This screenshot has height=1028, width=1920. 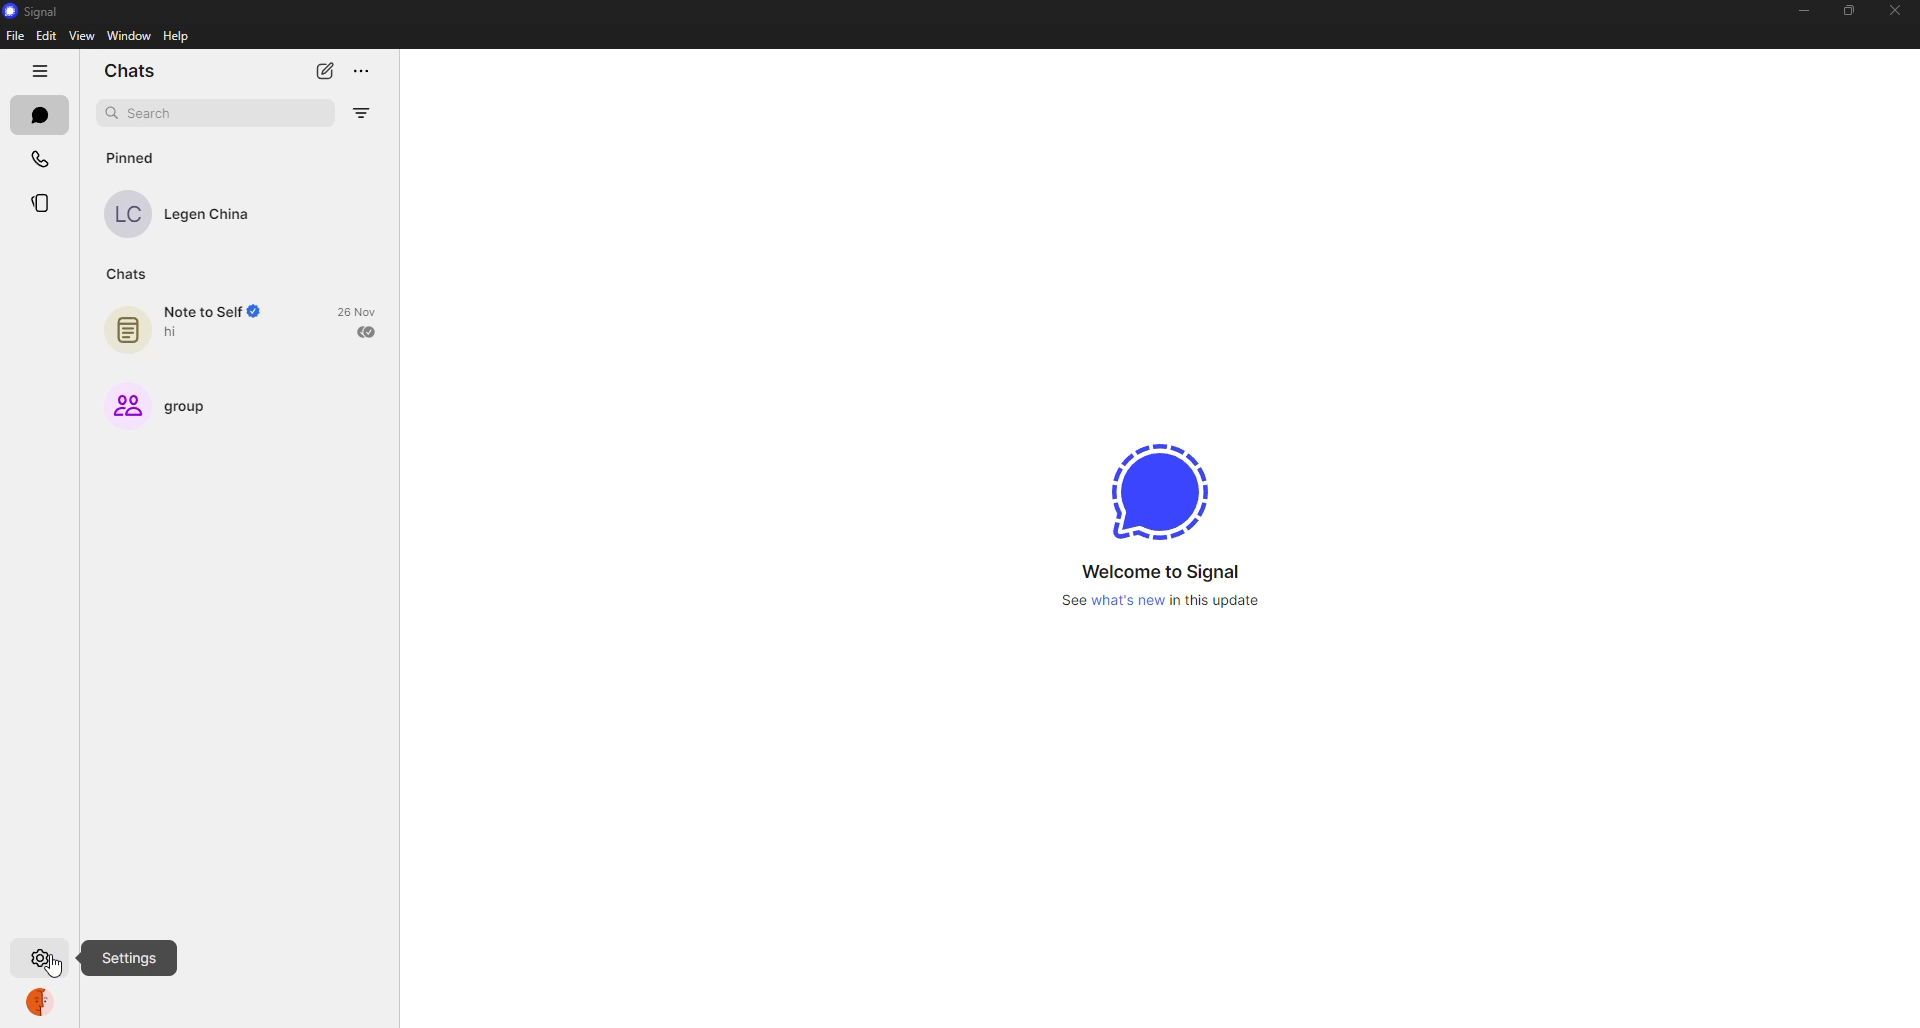 What do you see at coordinates (40, 158) in the screenshot?
I see `calls` at bounding box center [40, 158].